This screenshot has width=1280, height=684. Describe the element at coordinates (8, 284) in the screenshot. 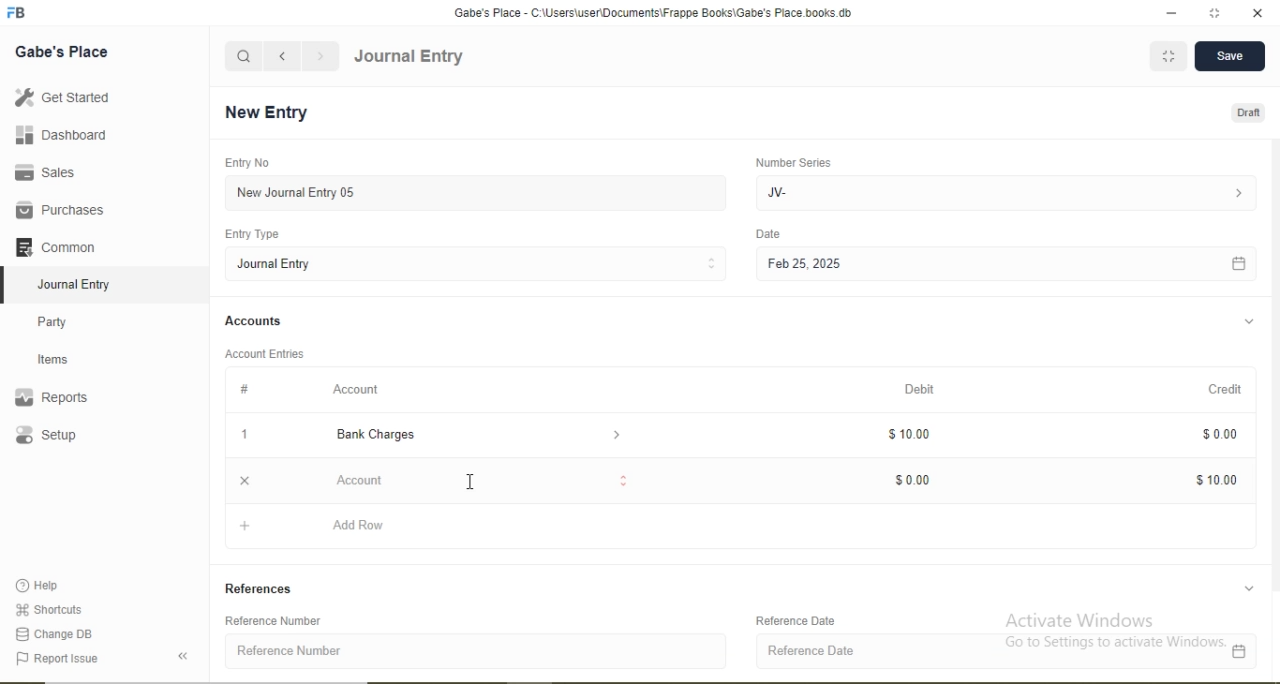

I see `selected` at that location.